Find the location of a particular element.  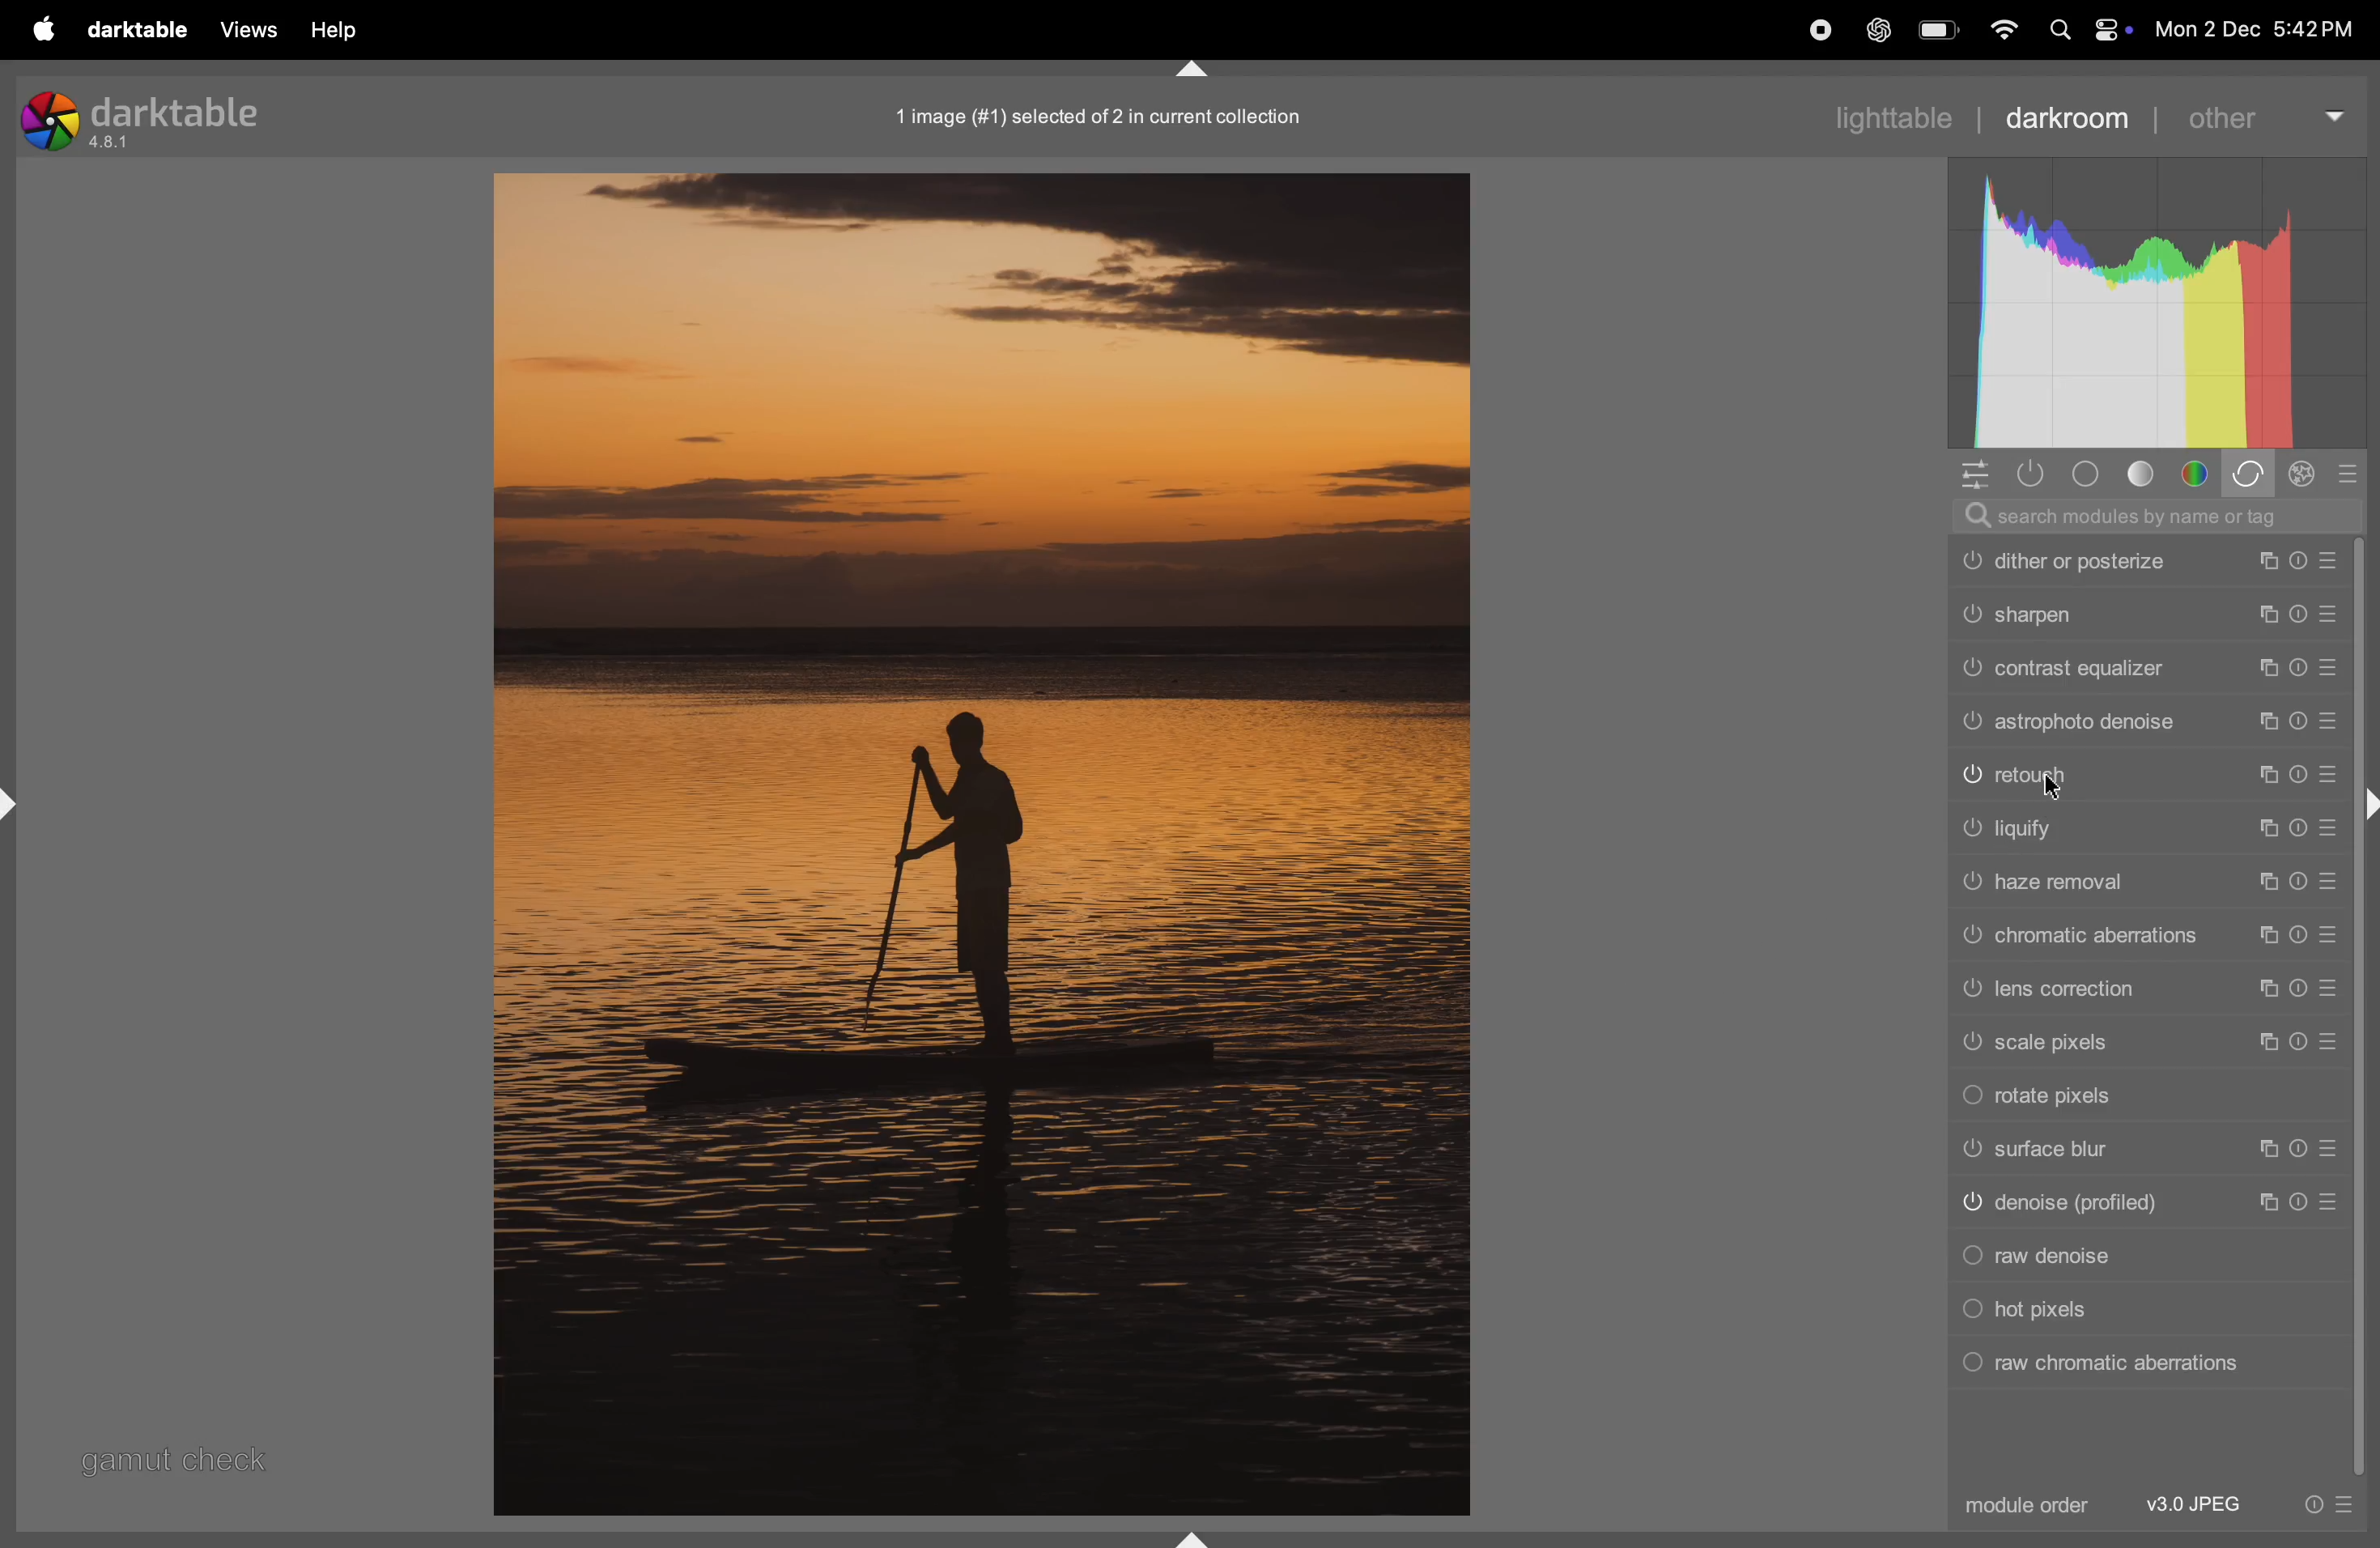

chromatic aberrations is located at coordinates (2143, 935).